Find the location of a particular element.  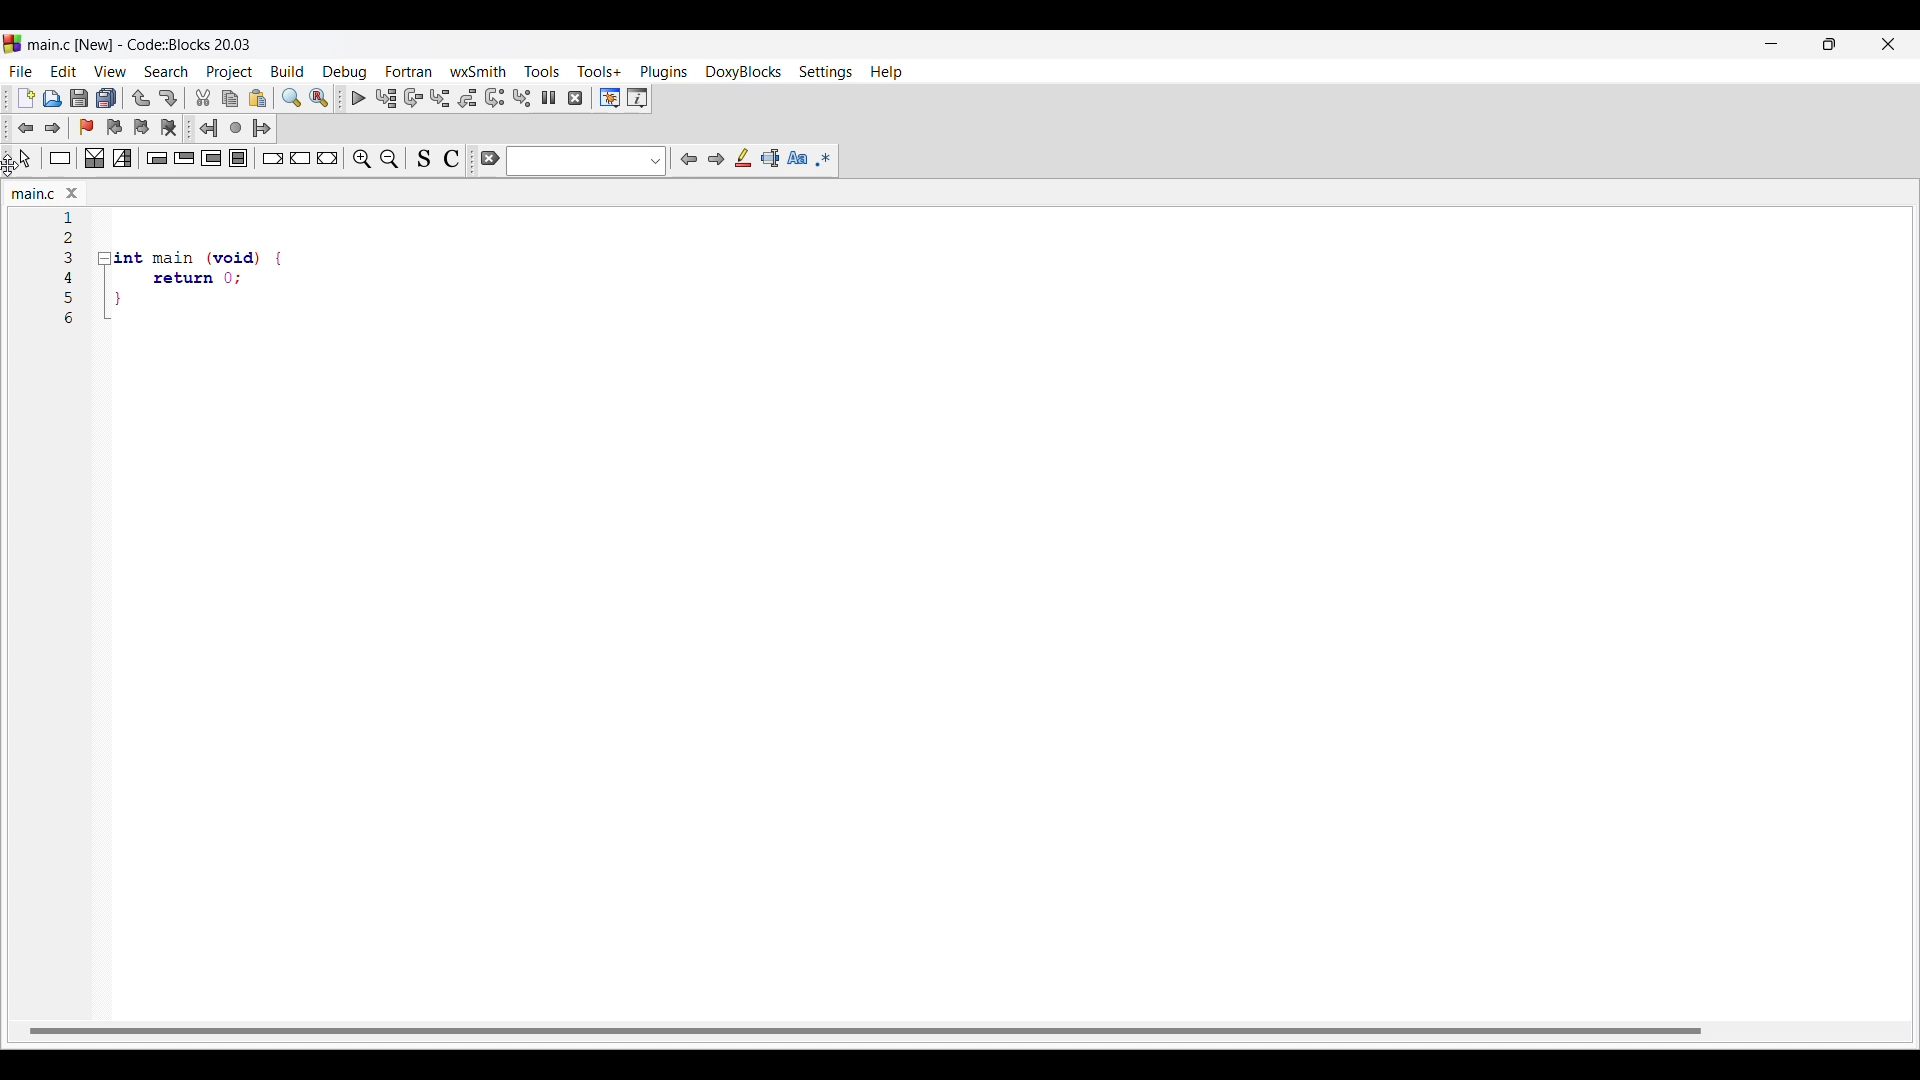

Counting loop is located at coordinates (211, 157).